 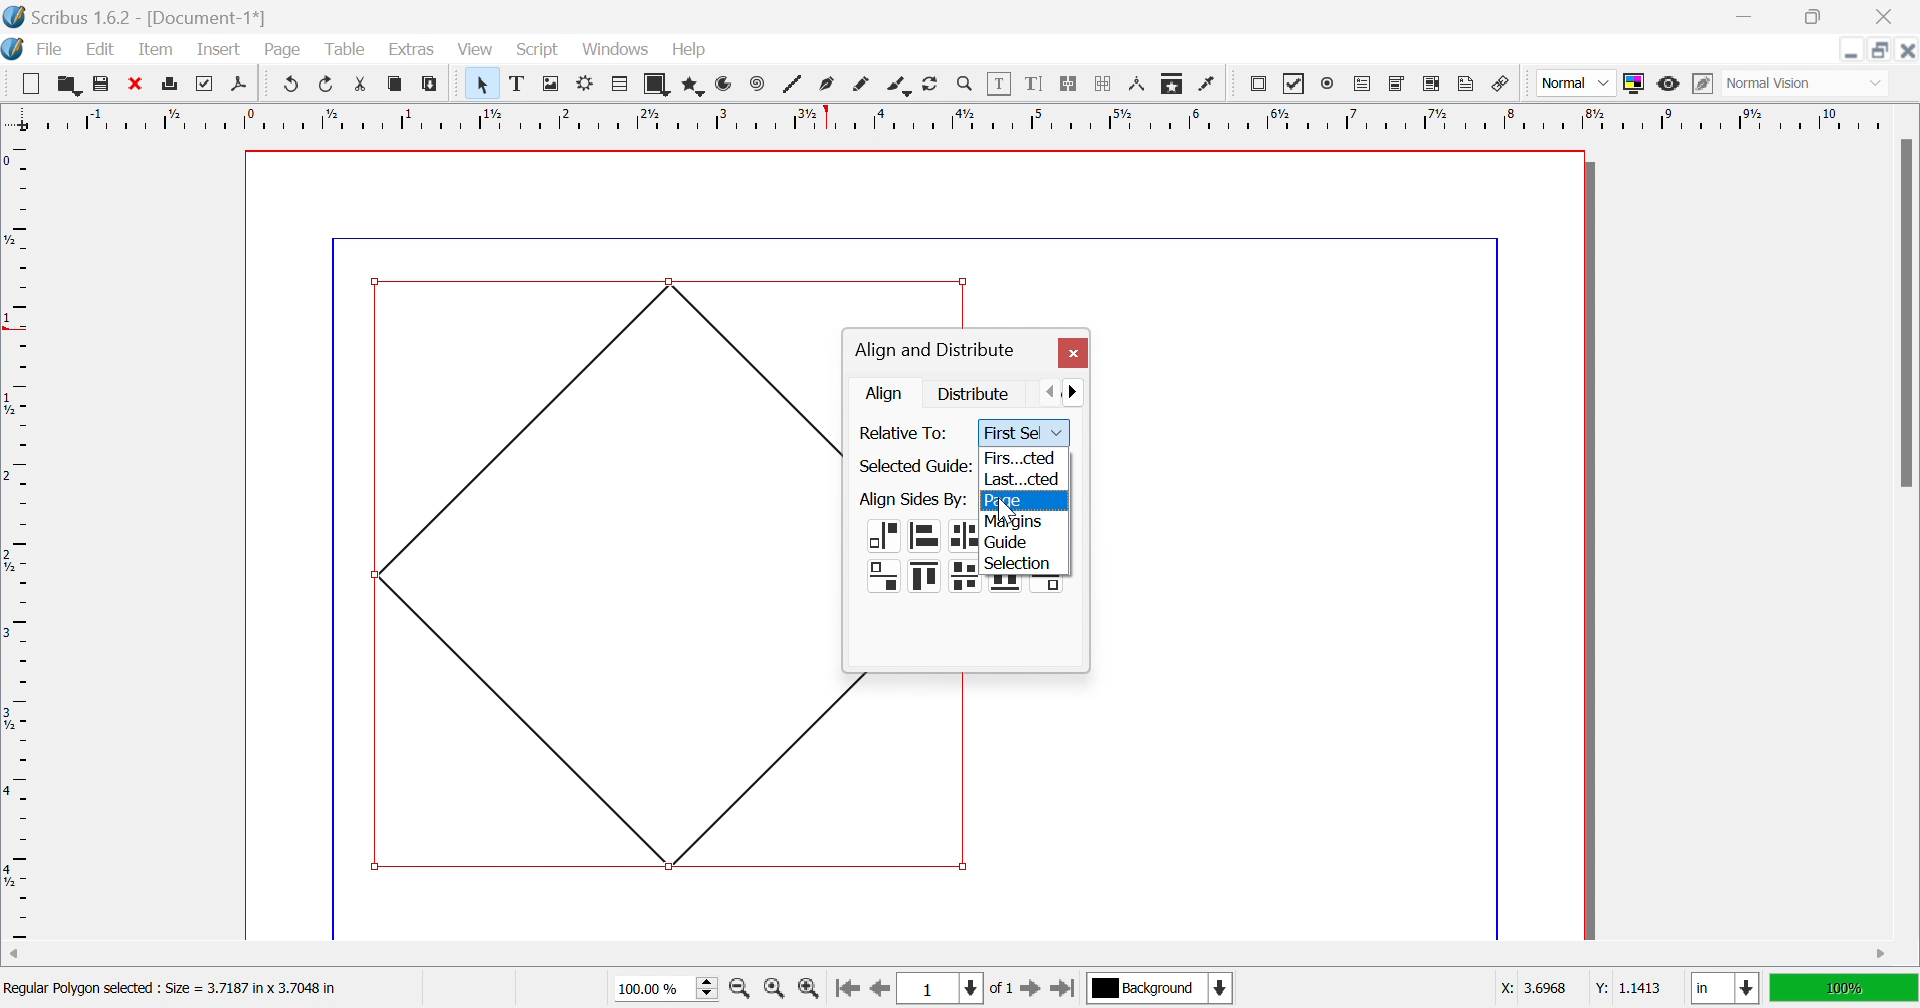 What do you see at coordinates (777, 991) in the screenshot?
I see `Zoom to 100%` at bounding box center [777, 991].